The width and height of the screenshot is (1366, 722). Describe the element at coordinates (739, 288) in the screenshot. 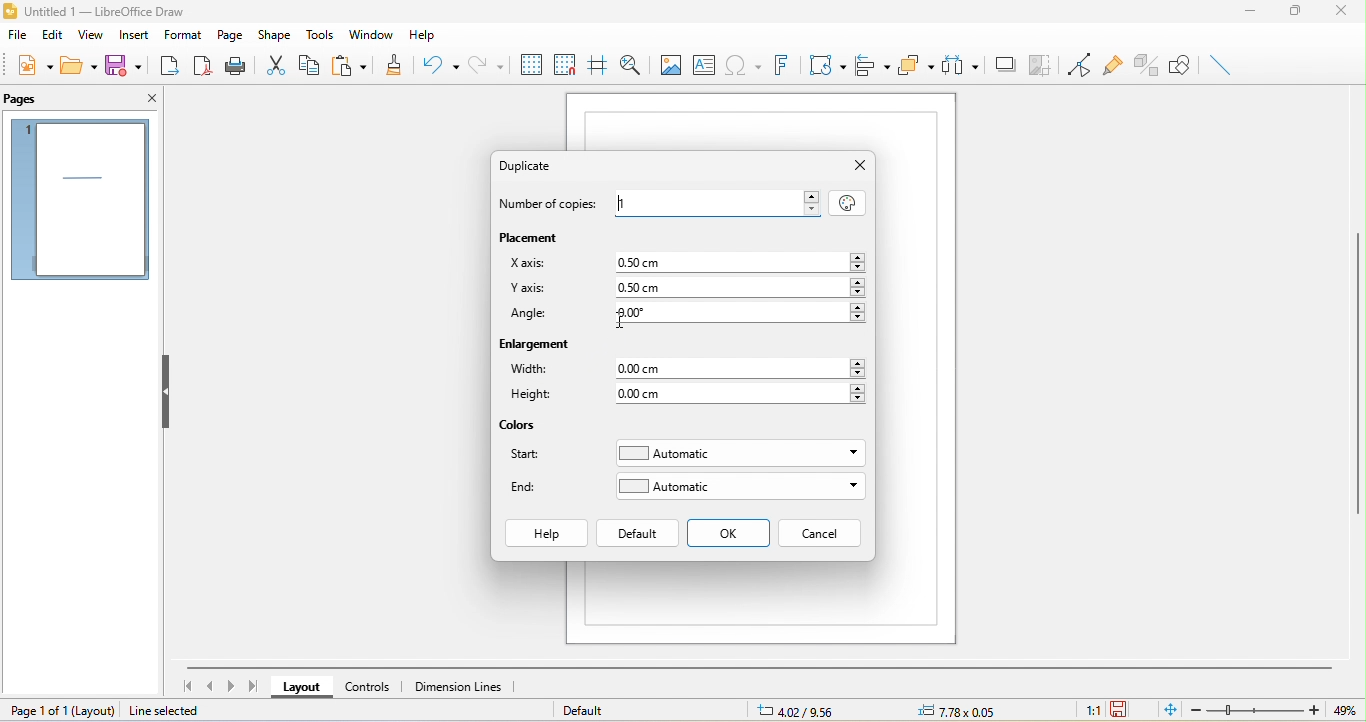

I see `0.50 cm` at that location.